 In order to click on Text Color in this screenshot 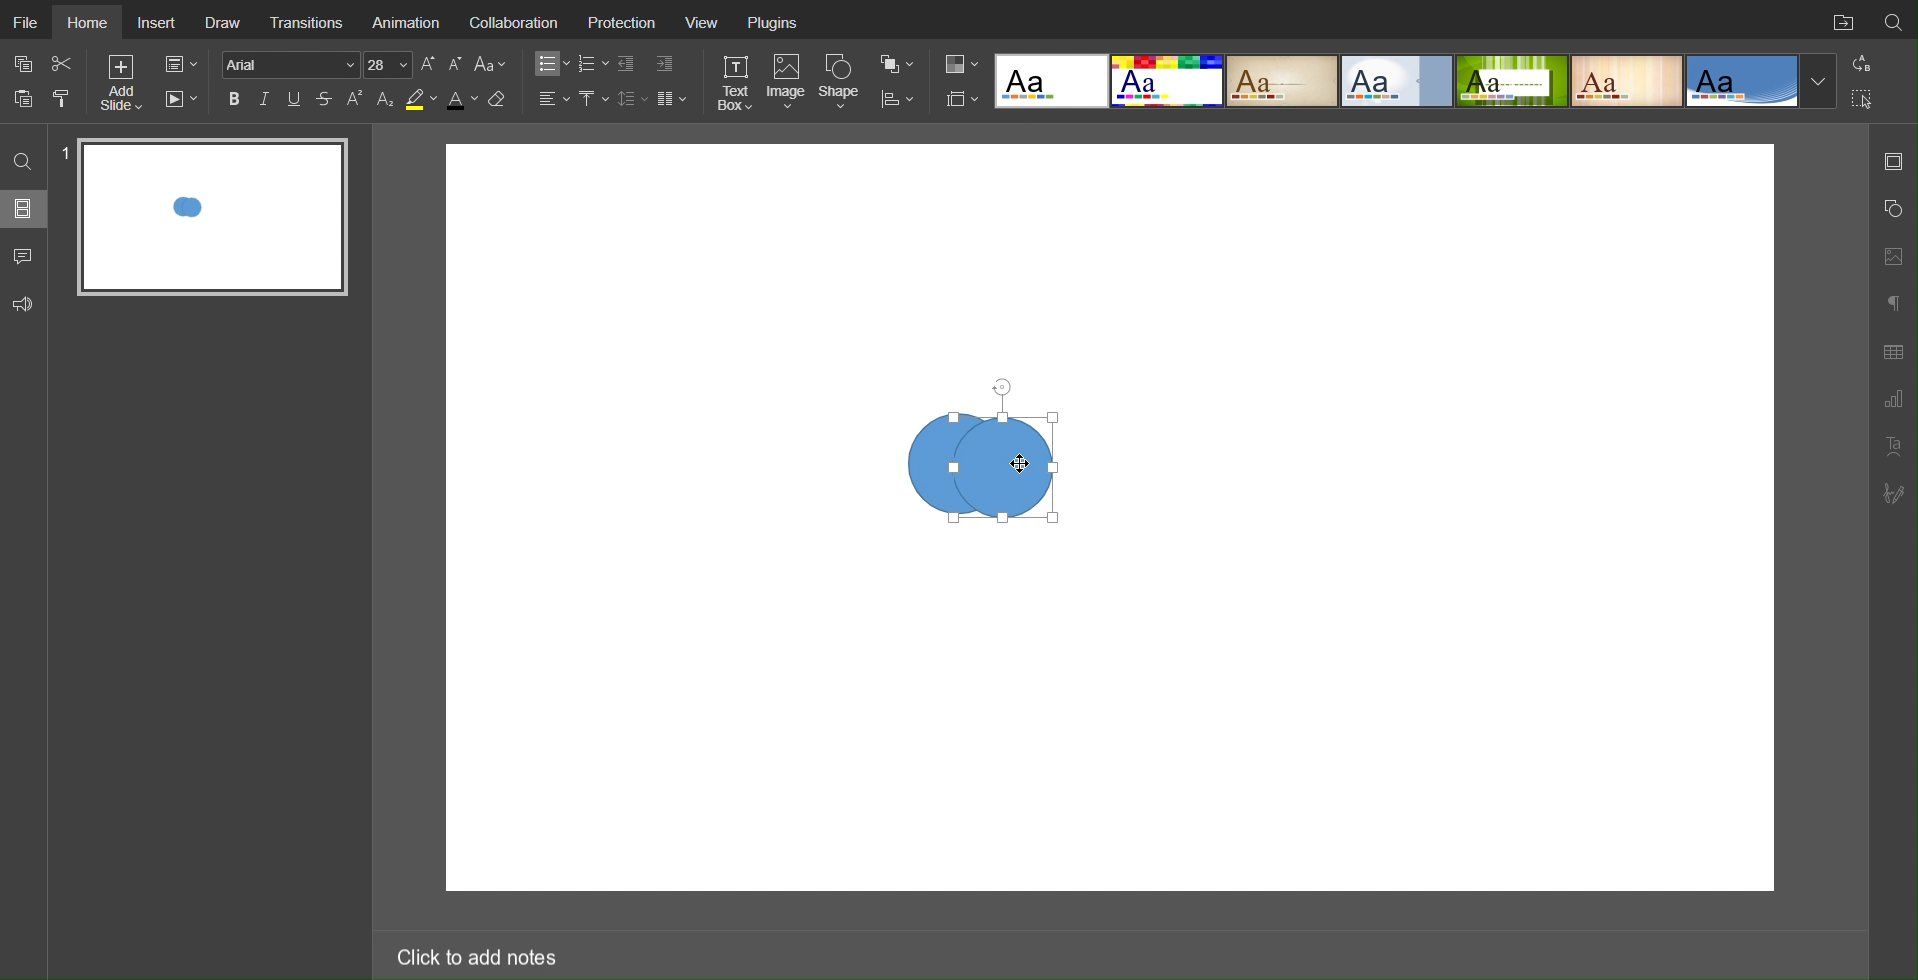, I will do `click(461, 100)`.